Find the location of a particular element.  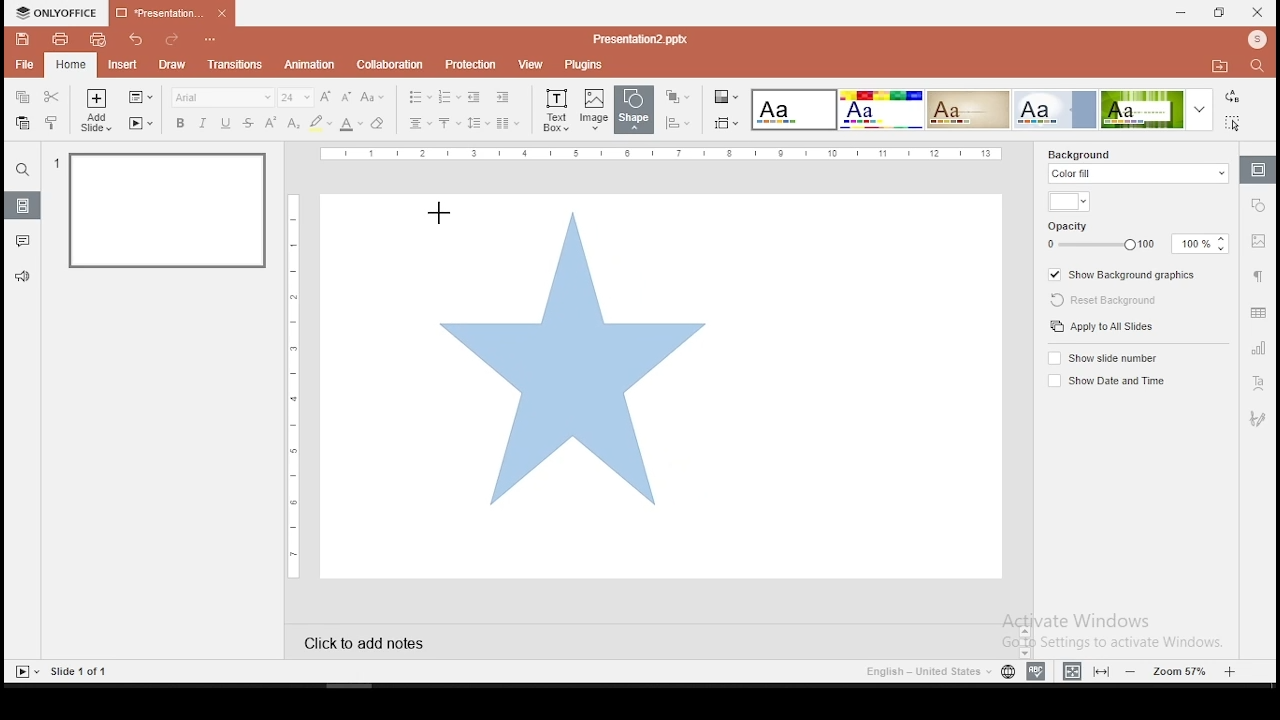

spell check is located at coordinates (1039, 669).